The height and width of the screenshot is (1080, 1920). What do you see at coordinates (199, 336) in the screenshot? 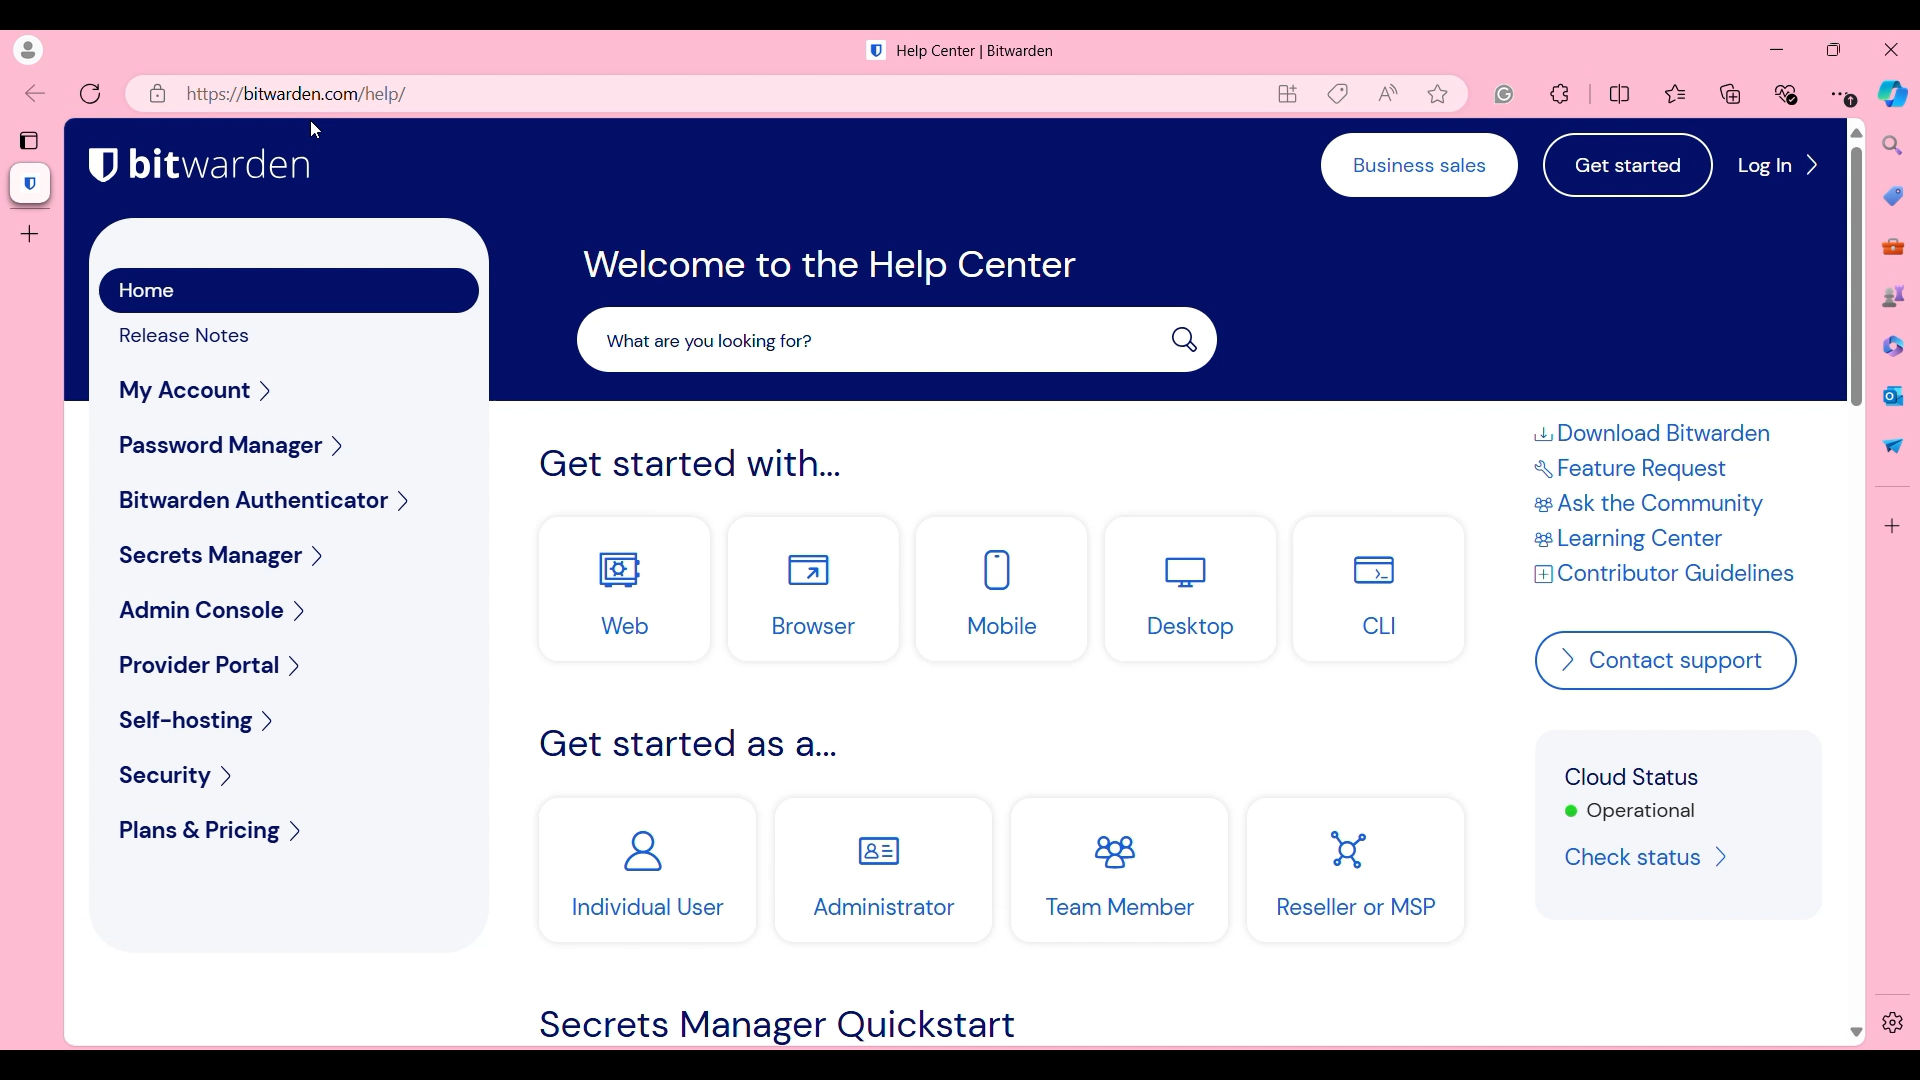
I see `Release notes` at bounding box center [199, 336].